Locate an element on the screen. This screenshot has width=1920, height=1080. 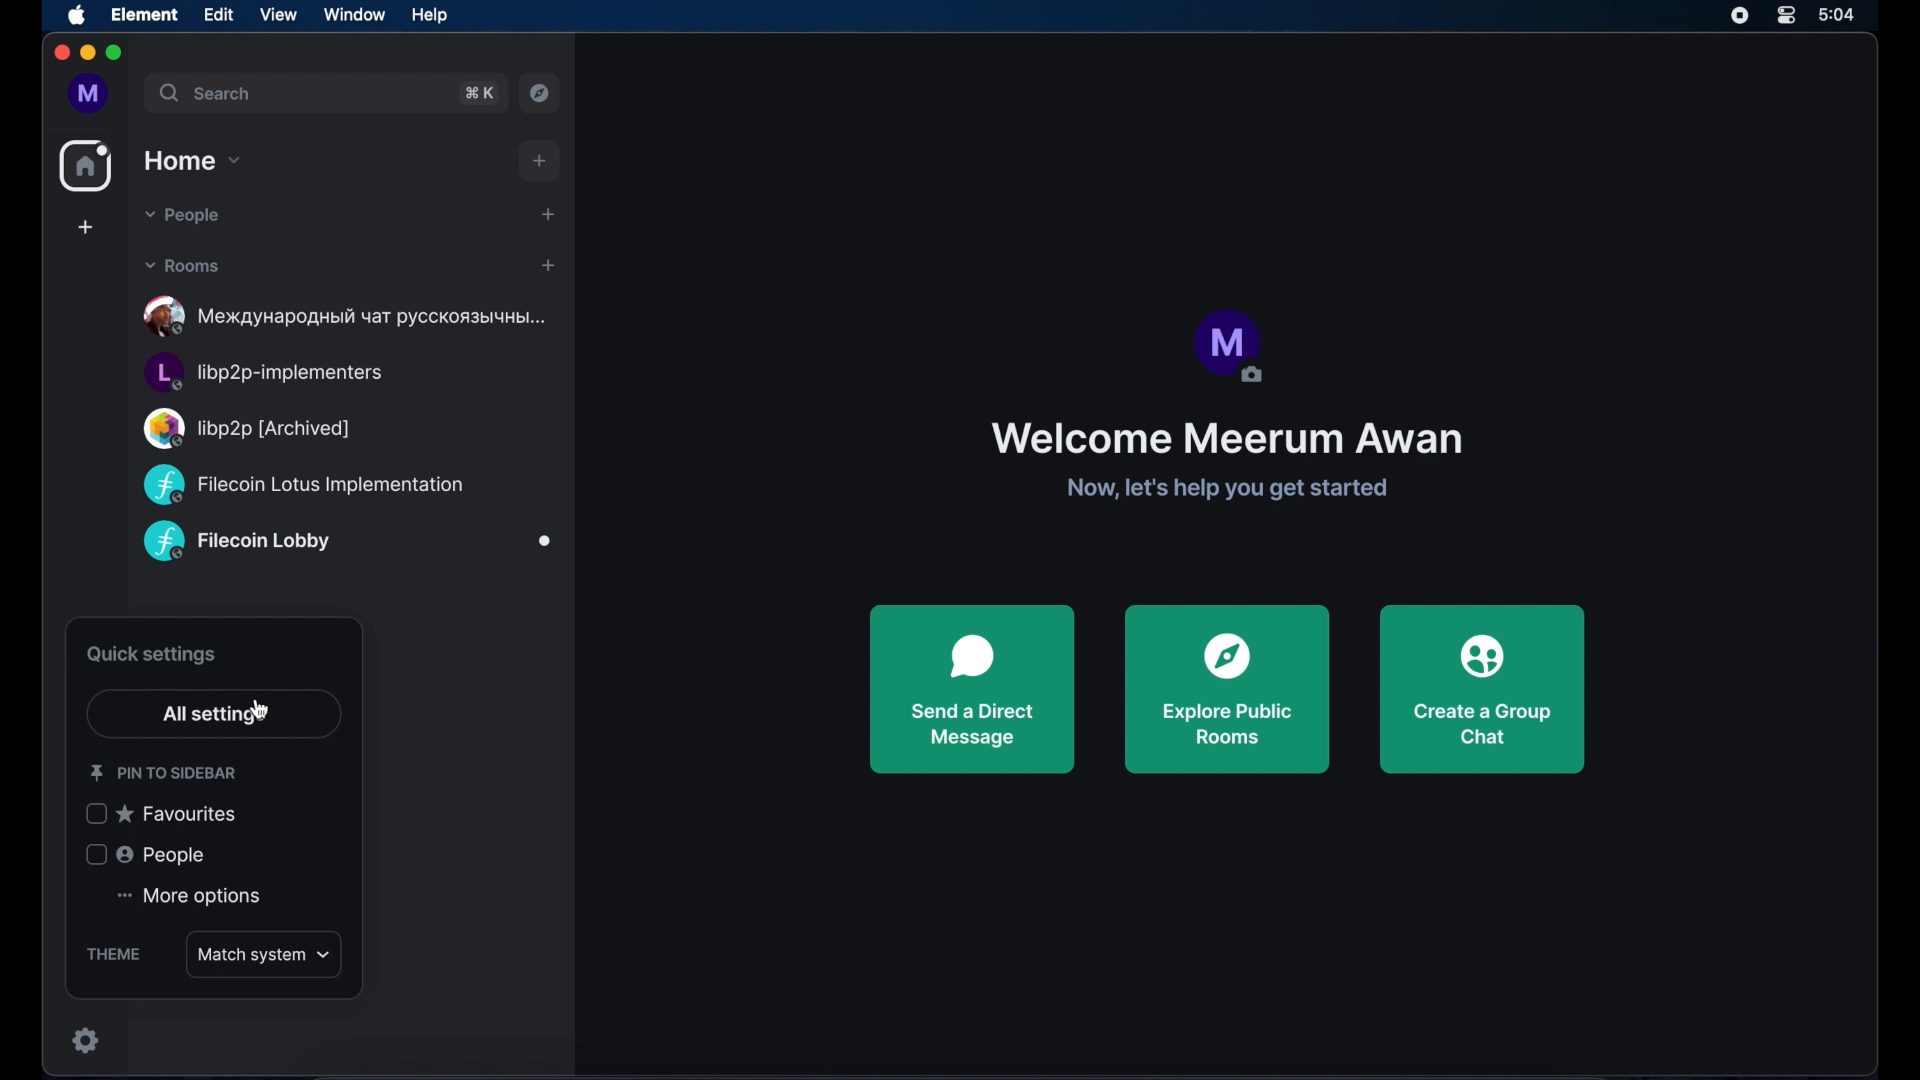
pin to sidebar is located at coordinates (164, 773).